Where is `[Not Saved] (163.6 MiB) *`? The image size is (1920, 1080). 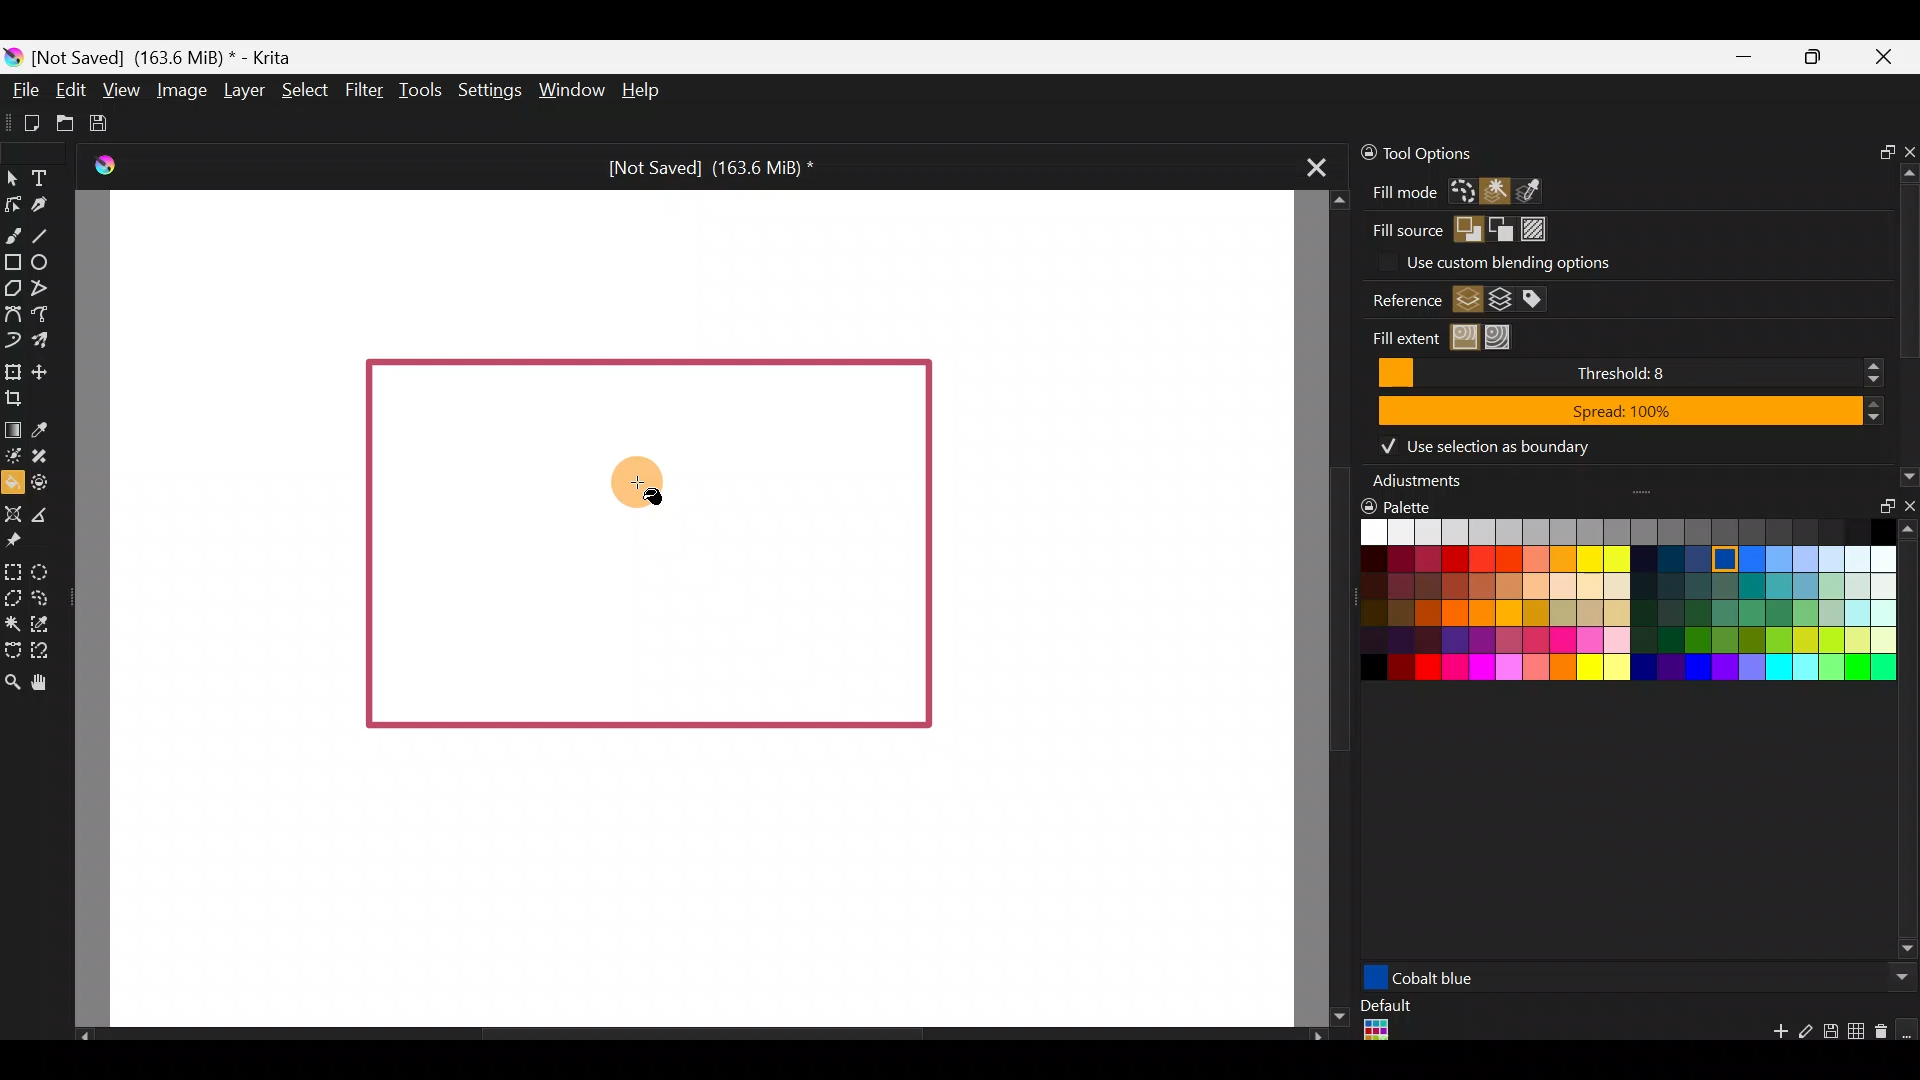 [Not Saved] (163.6 MiB) * is located at coordinates (708, 164).